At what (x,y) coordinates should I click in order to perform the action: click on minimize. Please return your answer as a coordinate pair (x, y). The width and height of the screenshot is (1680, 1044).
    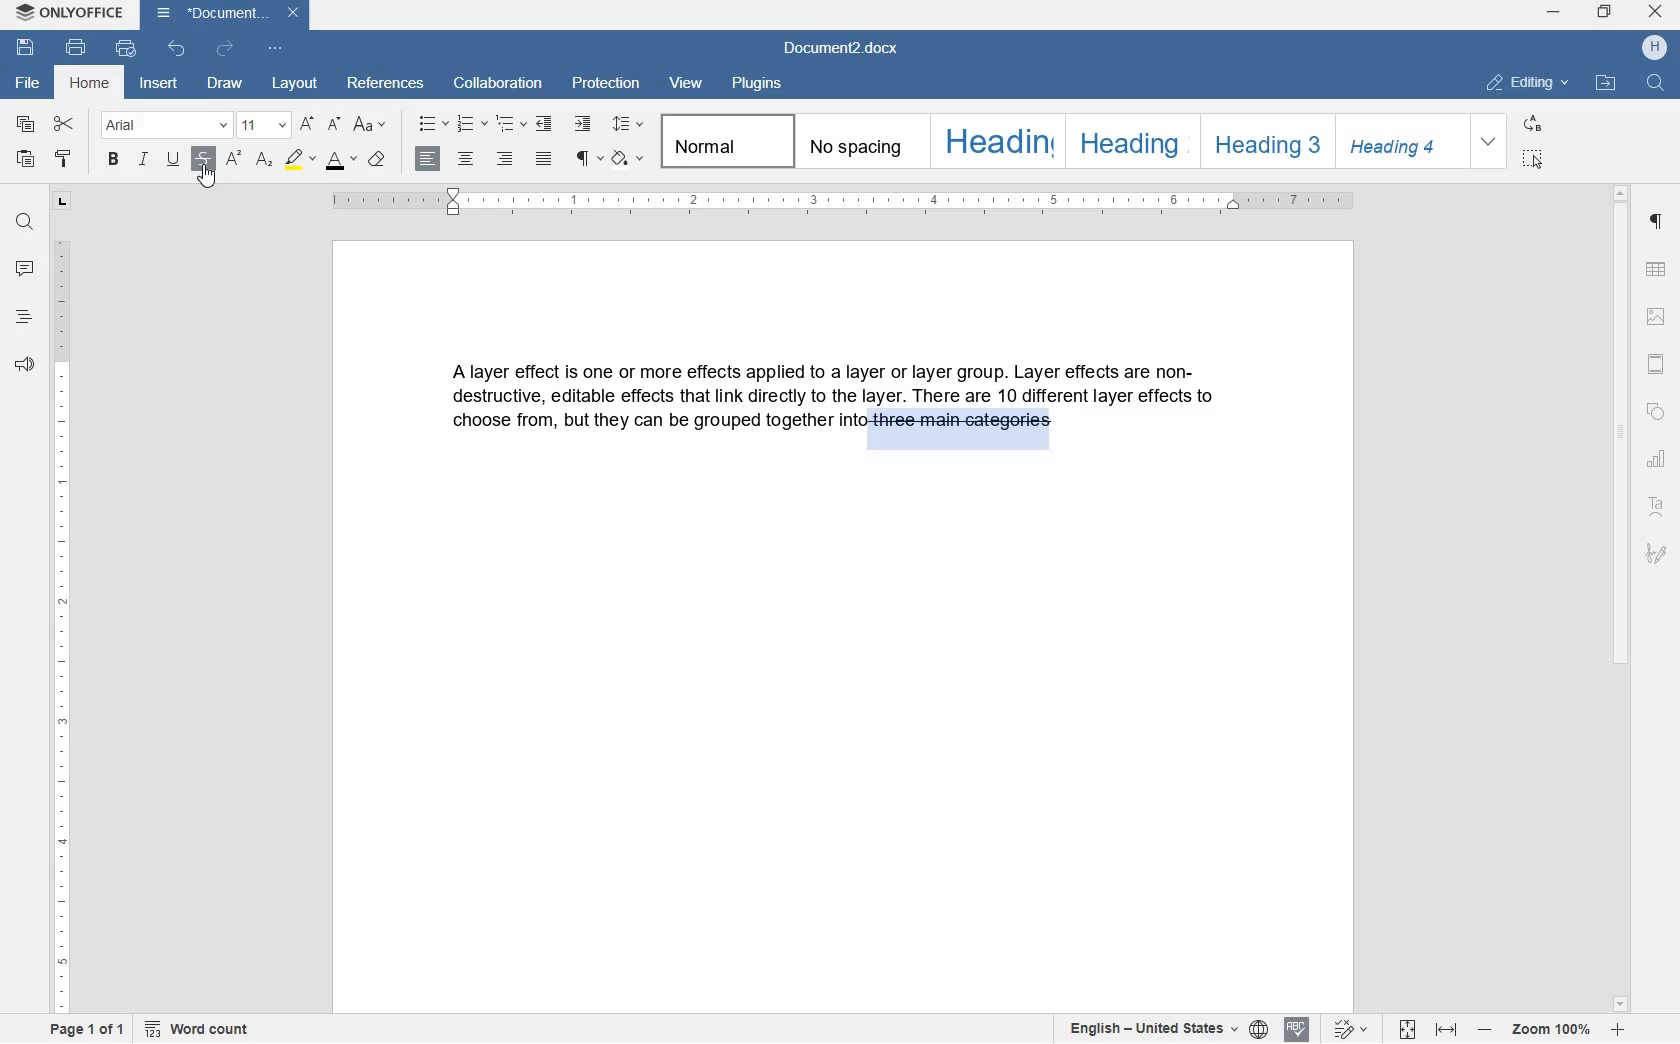
    Looking at the image, I should click on (1554, 13).